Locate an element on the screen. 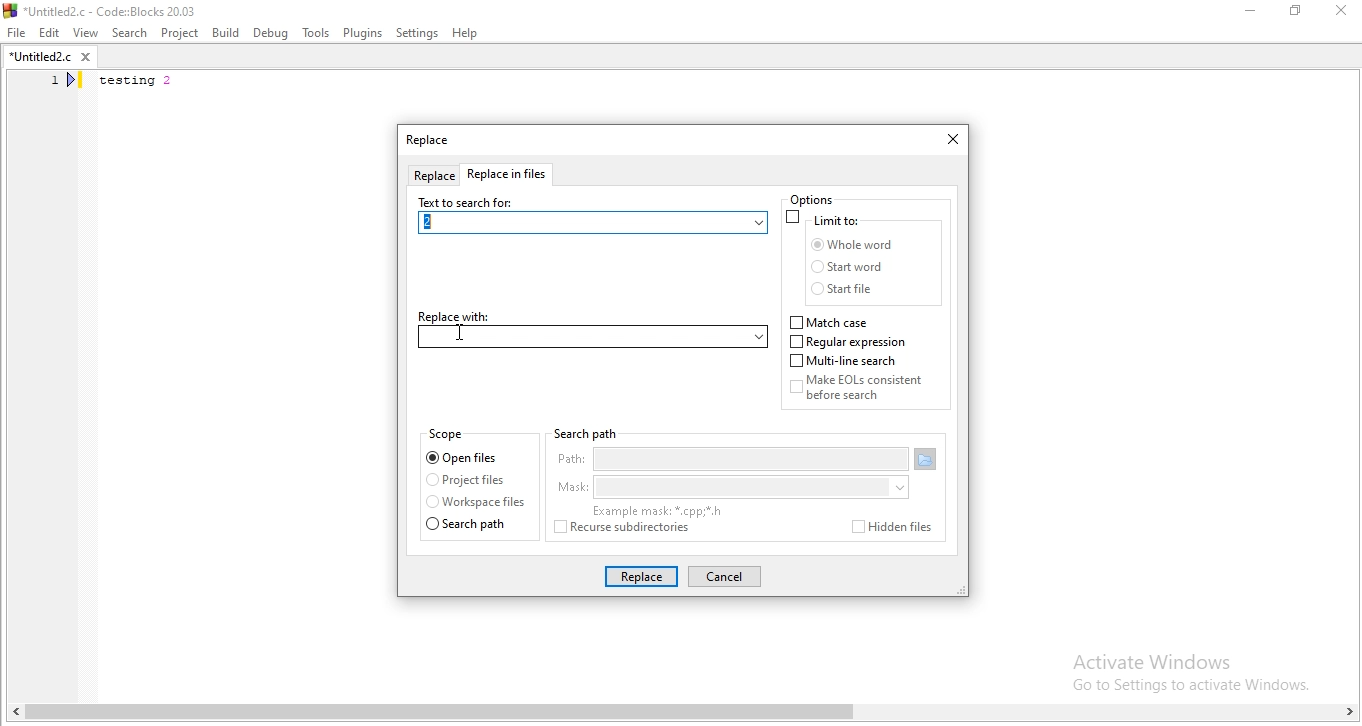 This screenshot has width=1362, height=726. replace with is located at coordinates (588, 330).